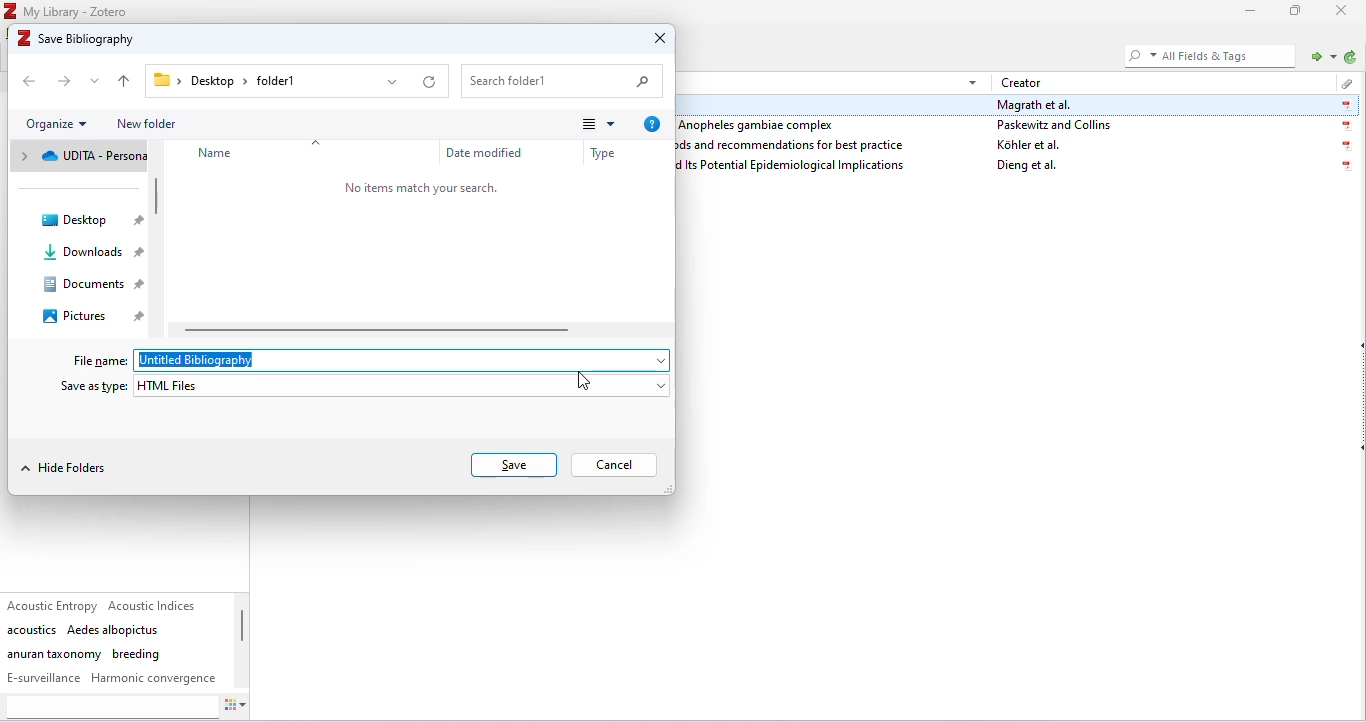  What do you see at coordinates (58, 123) in the screenshot?
I see `organize` at bounding box center [58, 123].